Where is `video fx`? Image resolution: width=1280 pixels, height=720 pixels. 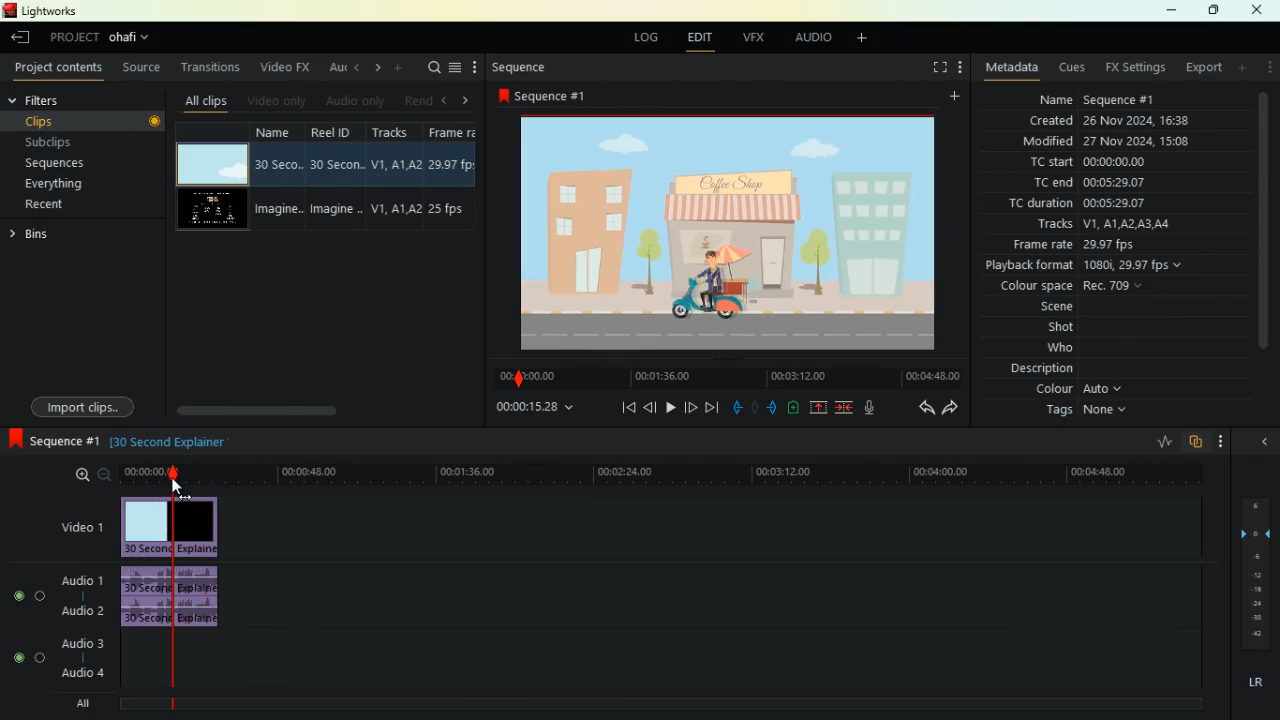
video fx is located at coordinates (286, 67).